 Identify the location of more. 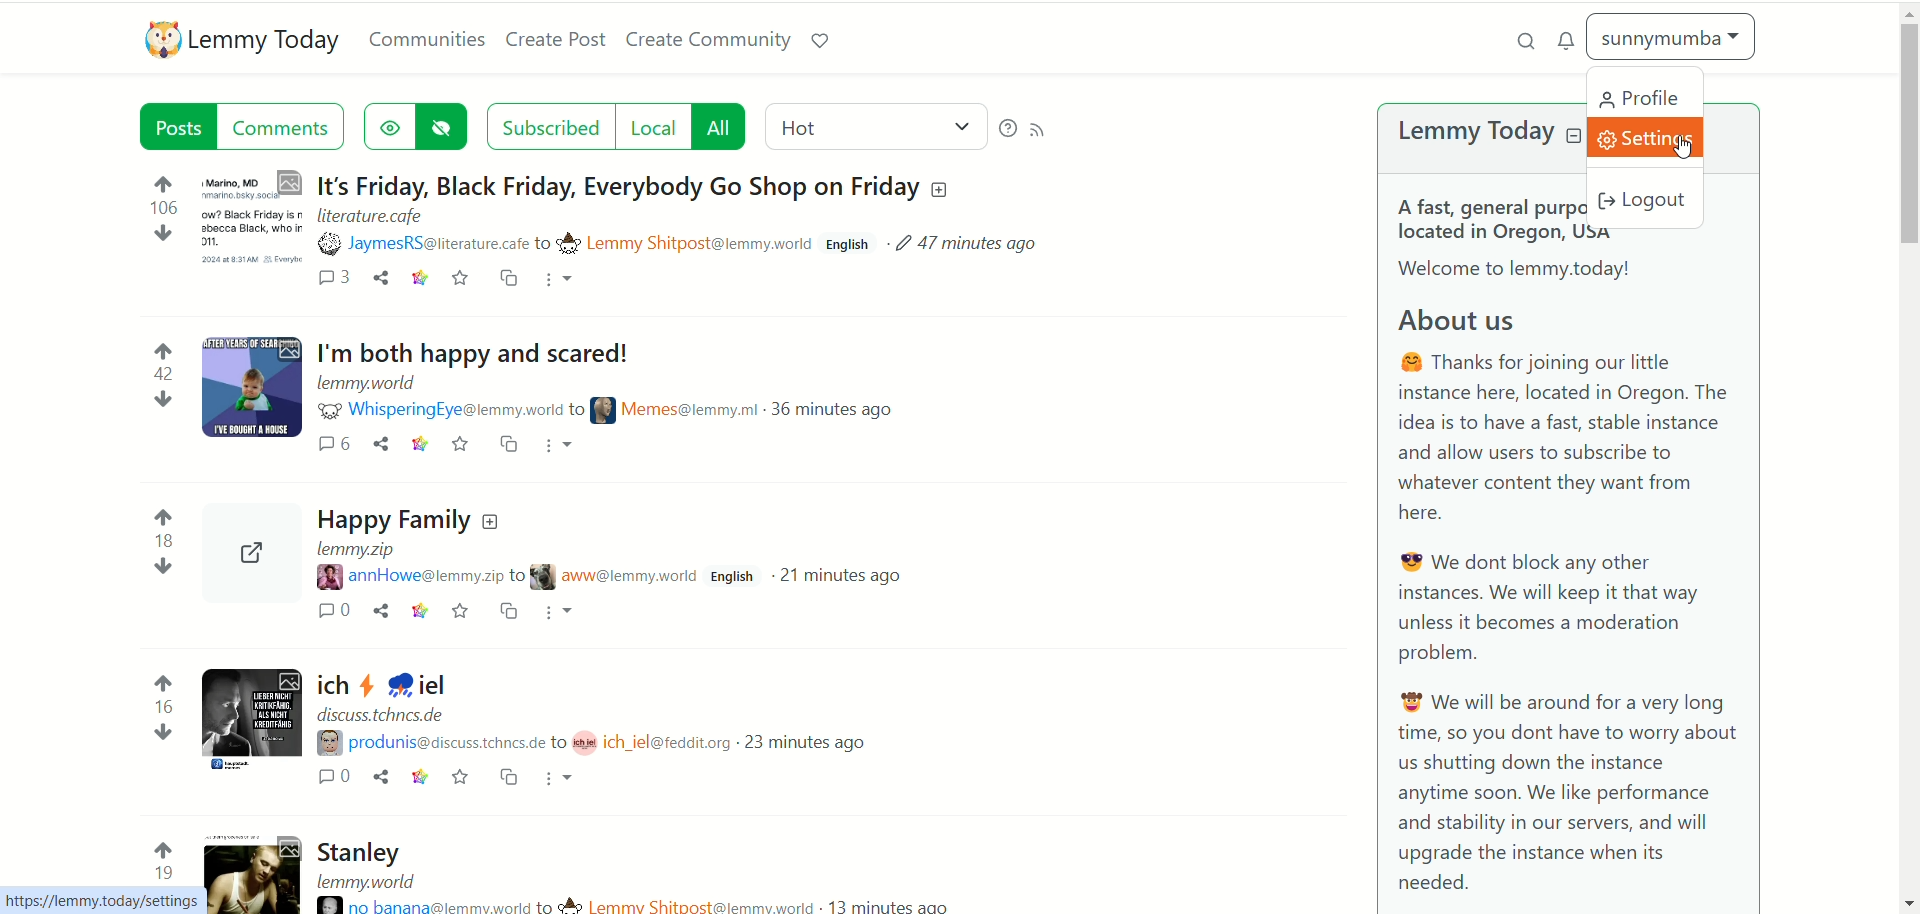
(562, 282).